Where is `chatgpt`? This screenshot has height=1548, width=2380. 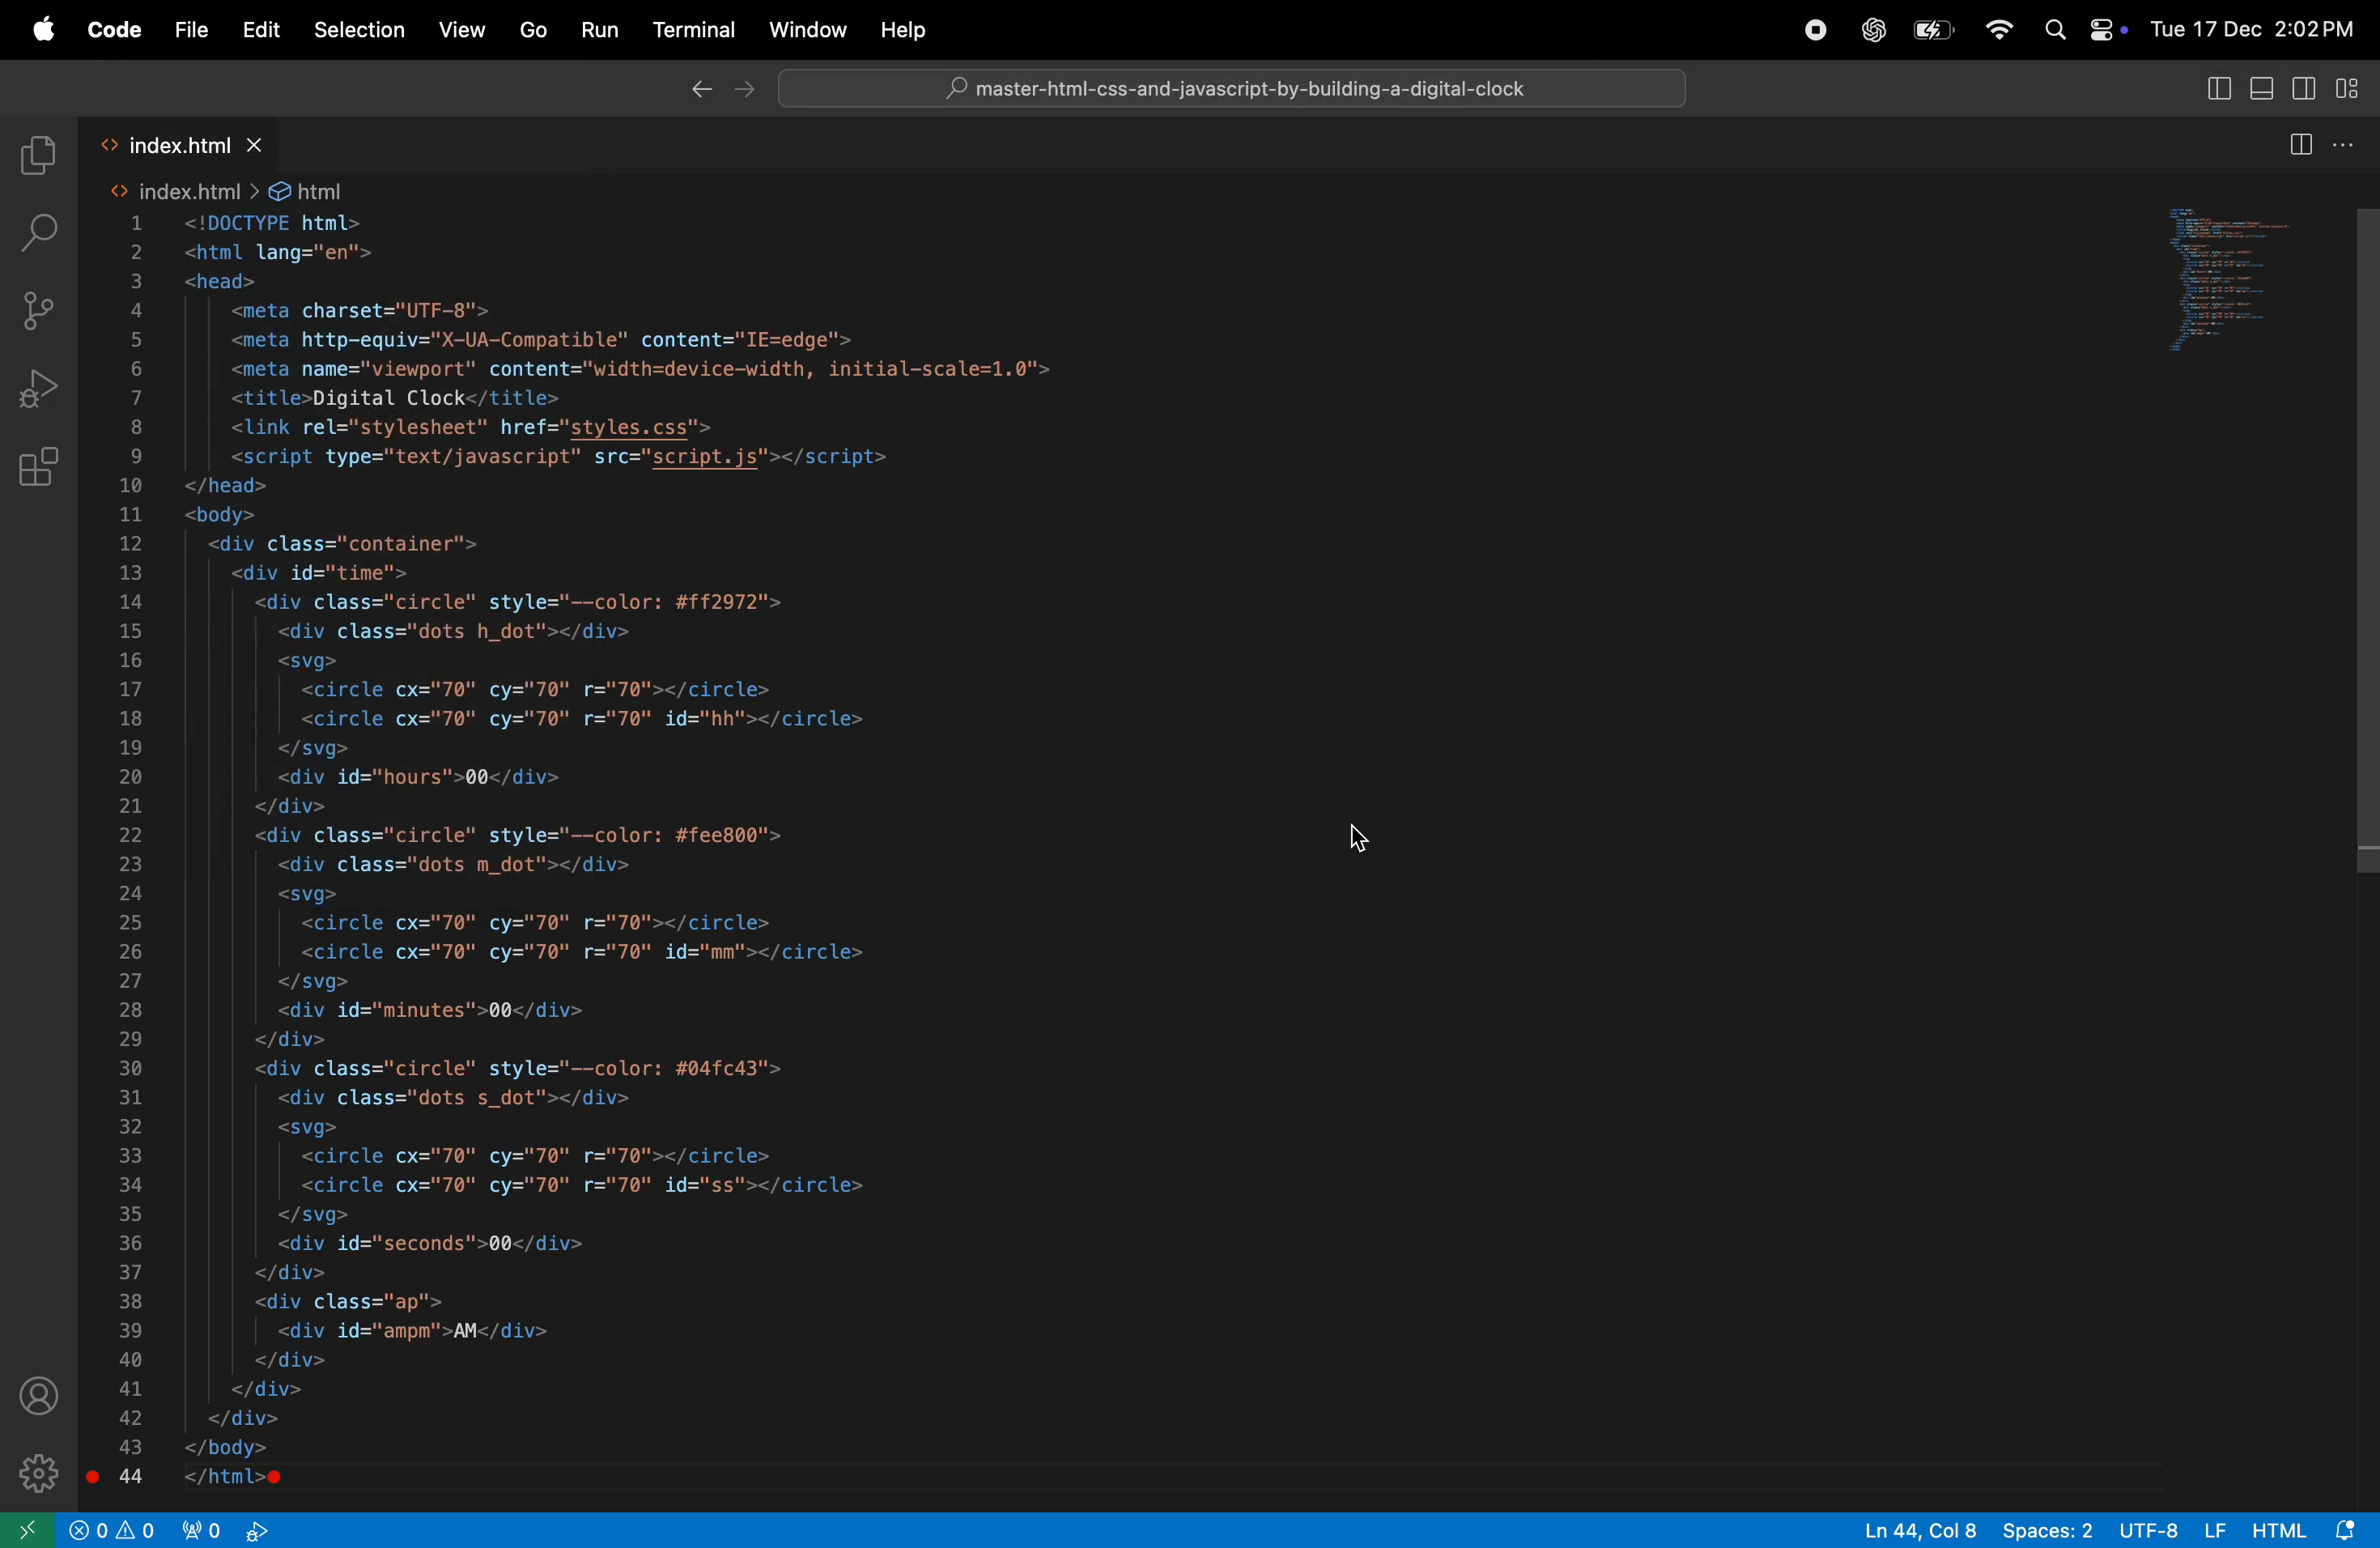
chatgpt is located at coordinates (1867, 30).